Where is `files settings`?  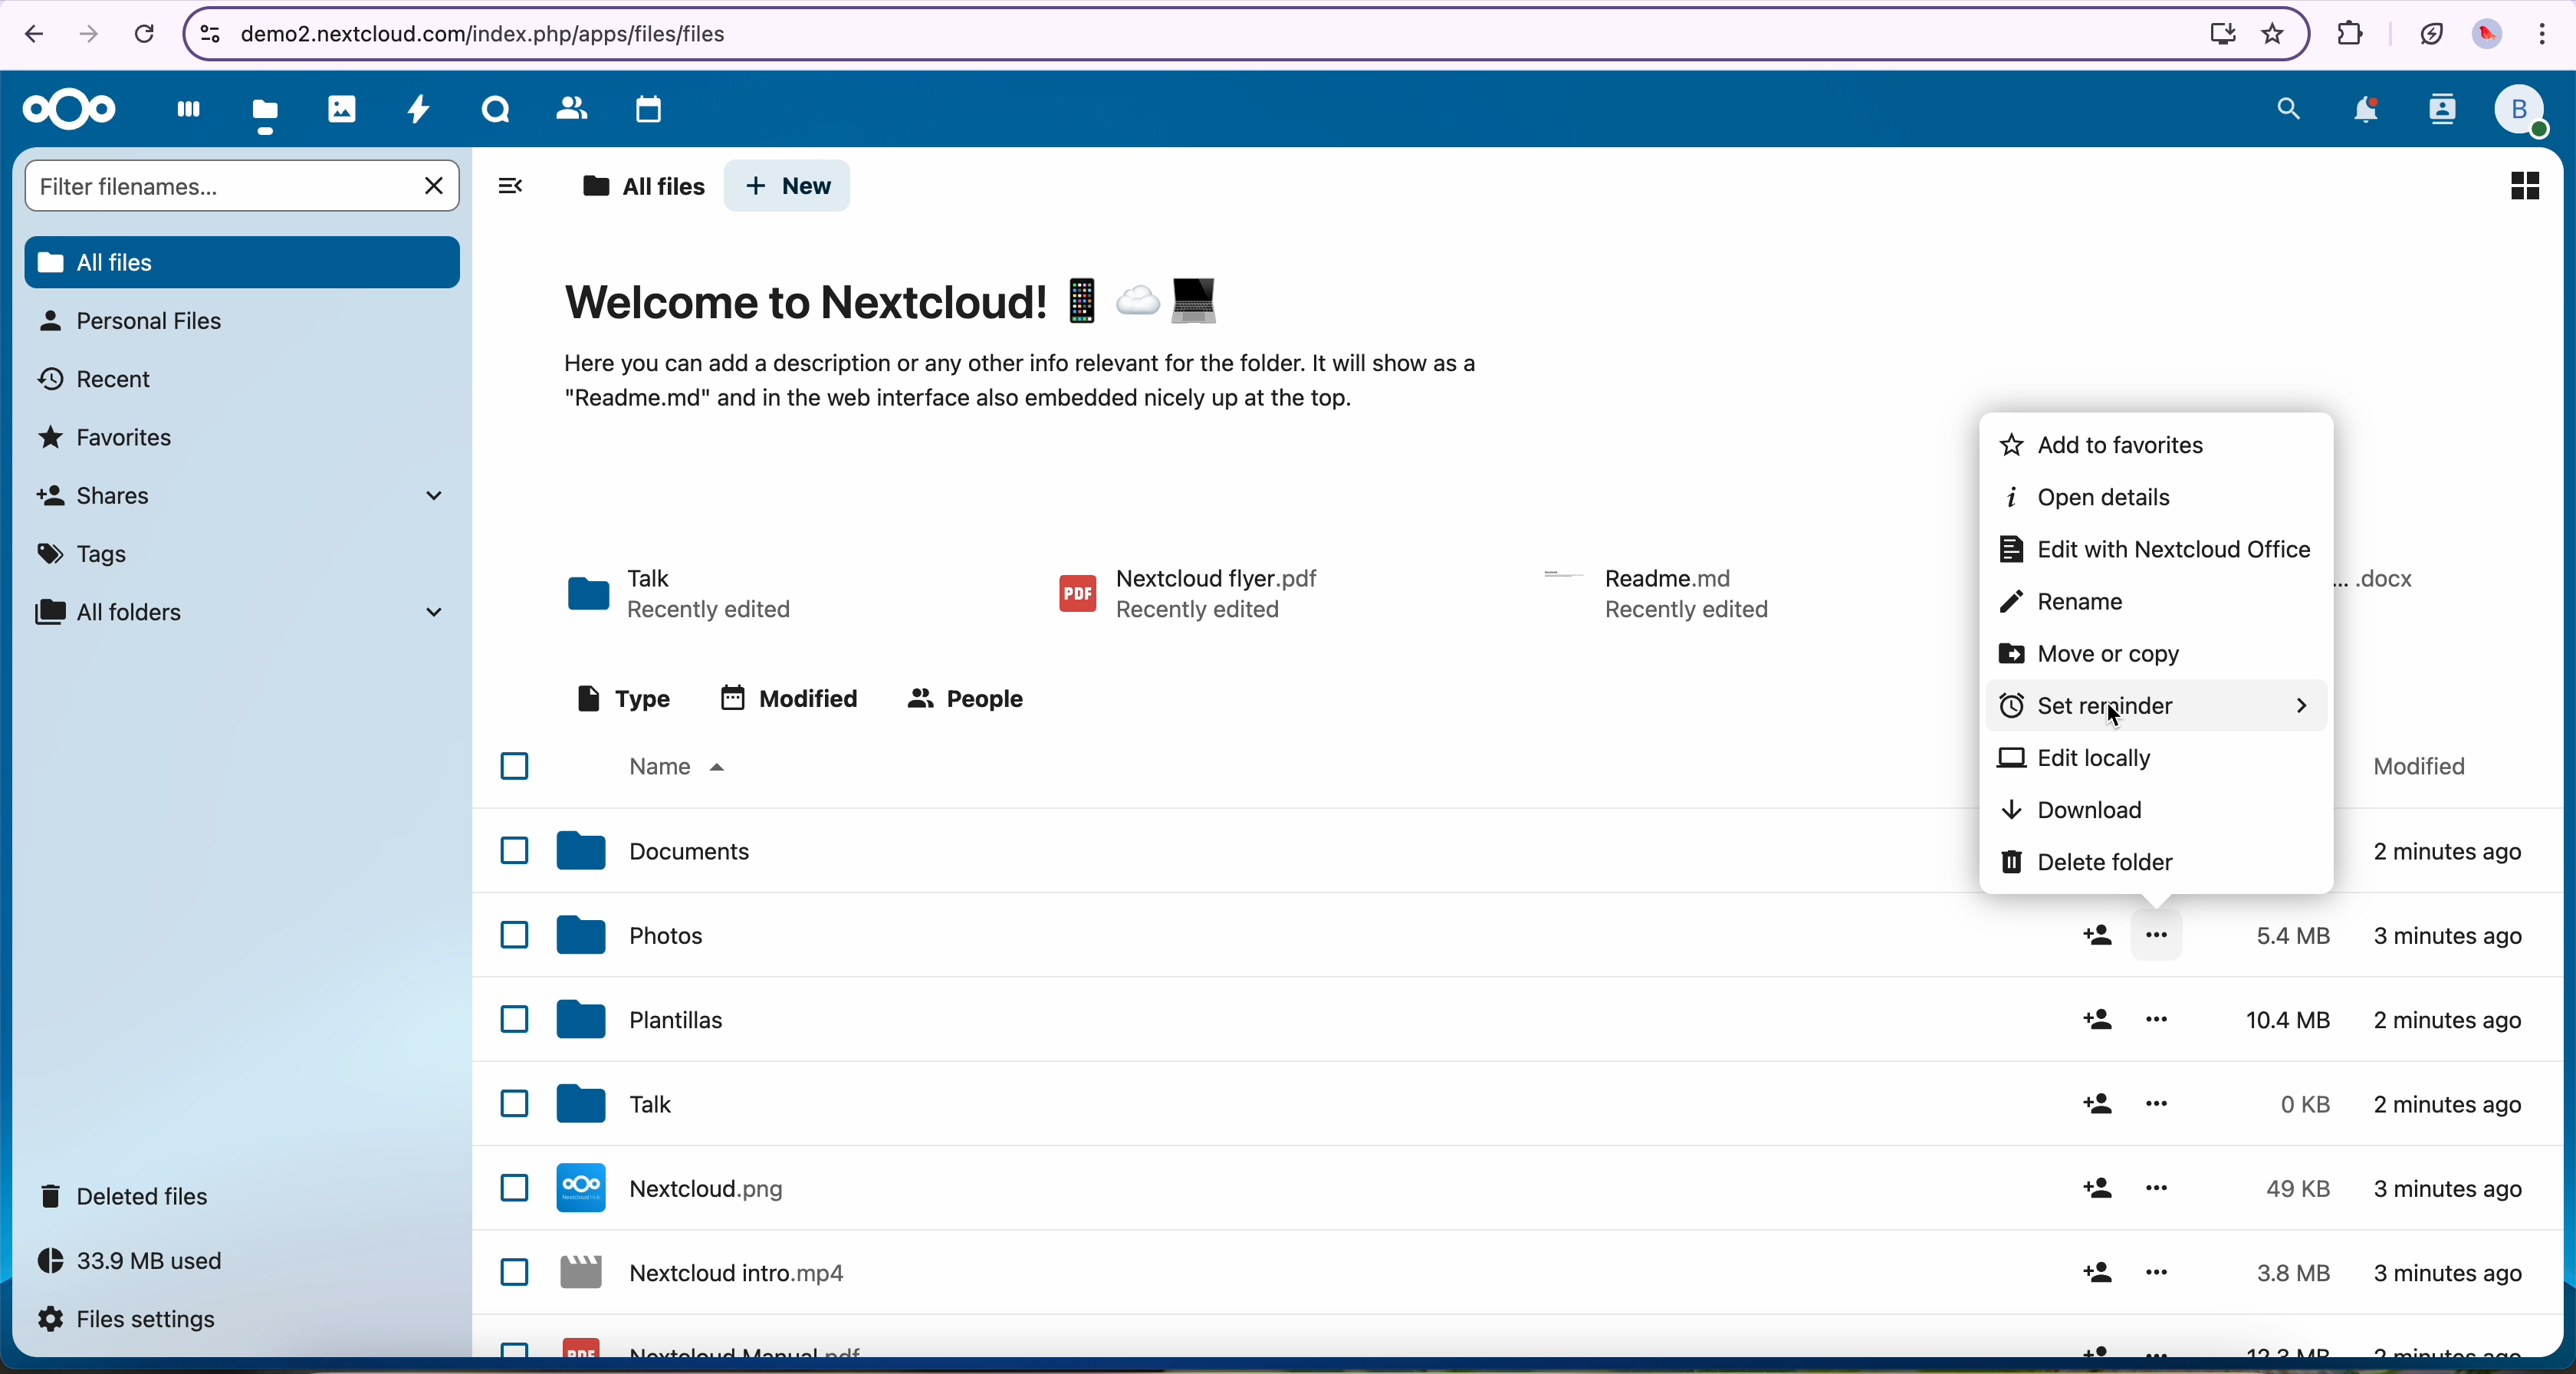
files settings is located at coordinates (127, 1321).